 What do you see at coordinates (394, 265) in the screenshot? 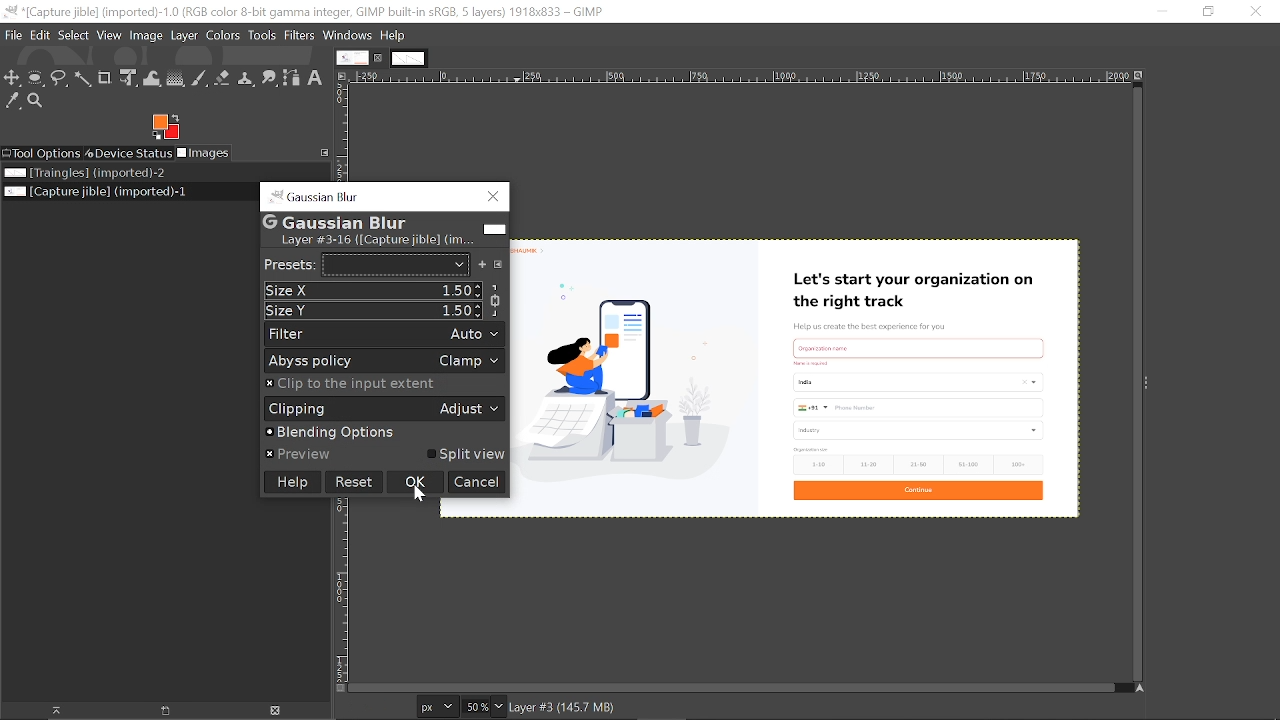
I see `Presets` at bounding box center [394, 265].